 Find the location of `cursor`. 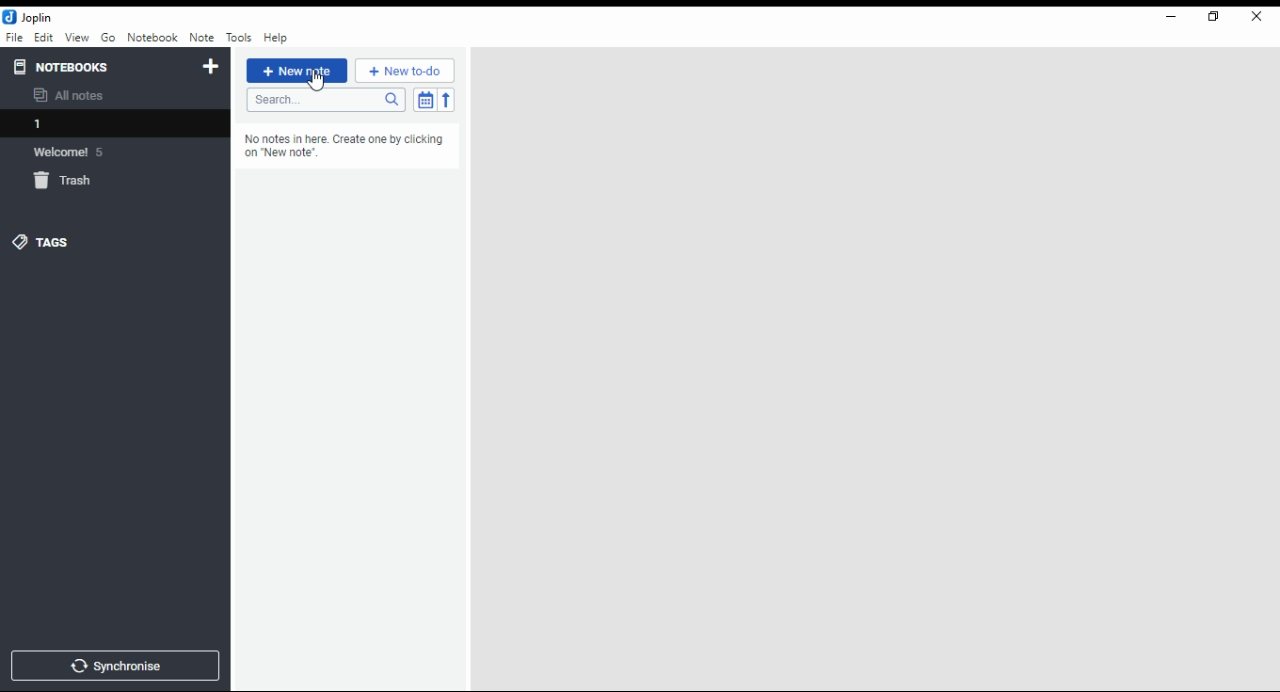

cursor is located at coordinates (317, 82).